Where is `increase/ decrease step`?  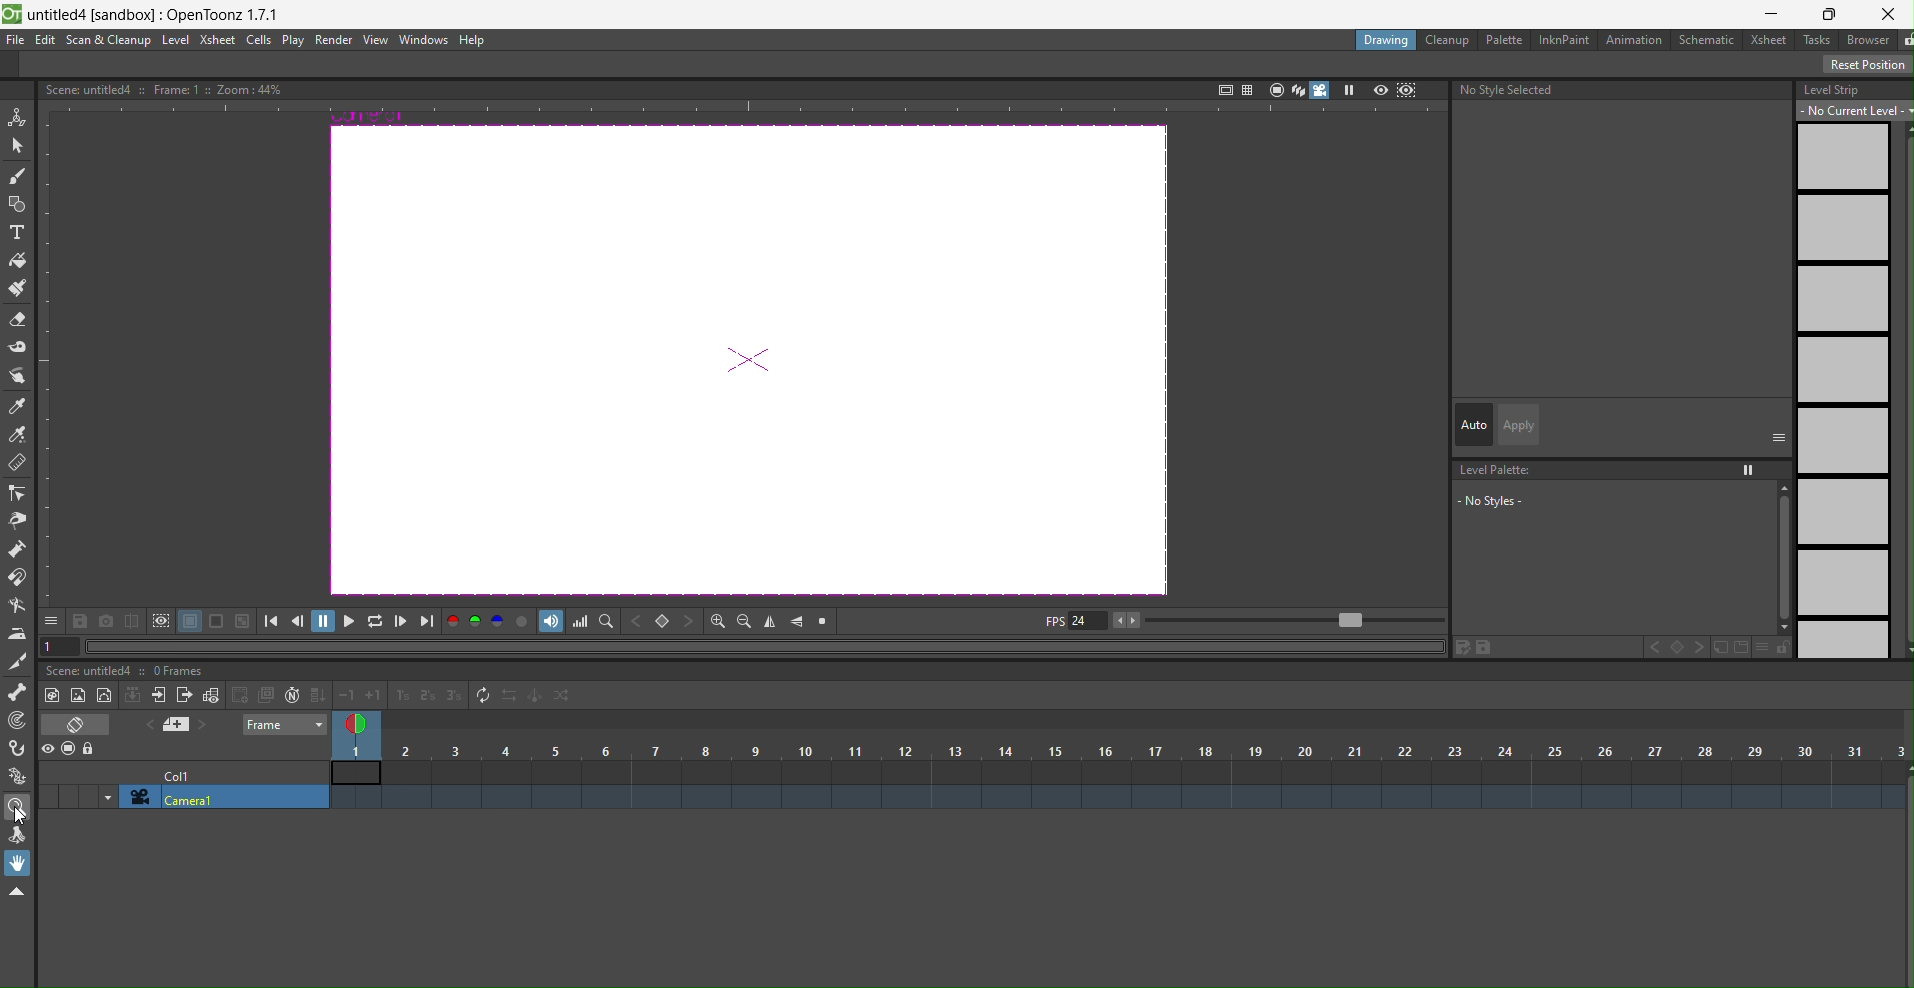
increase/ decrease step is located at coordinates (400, 697).